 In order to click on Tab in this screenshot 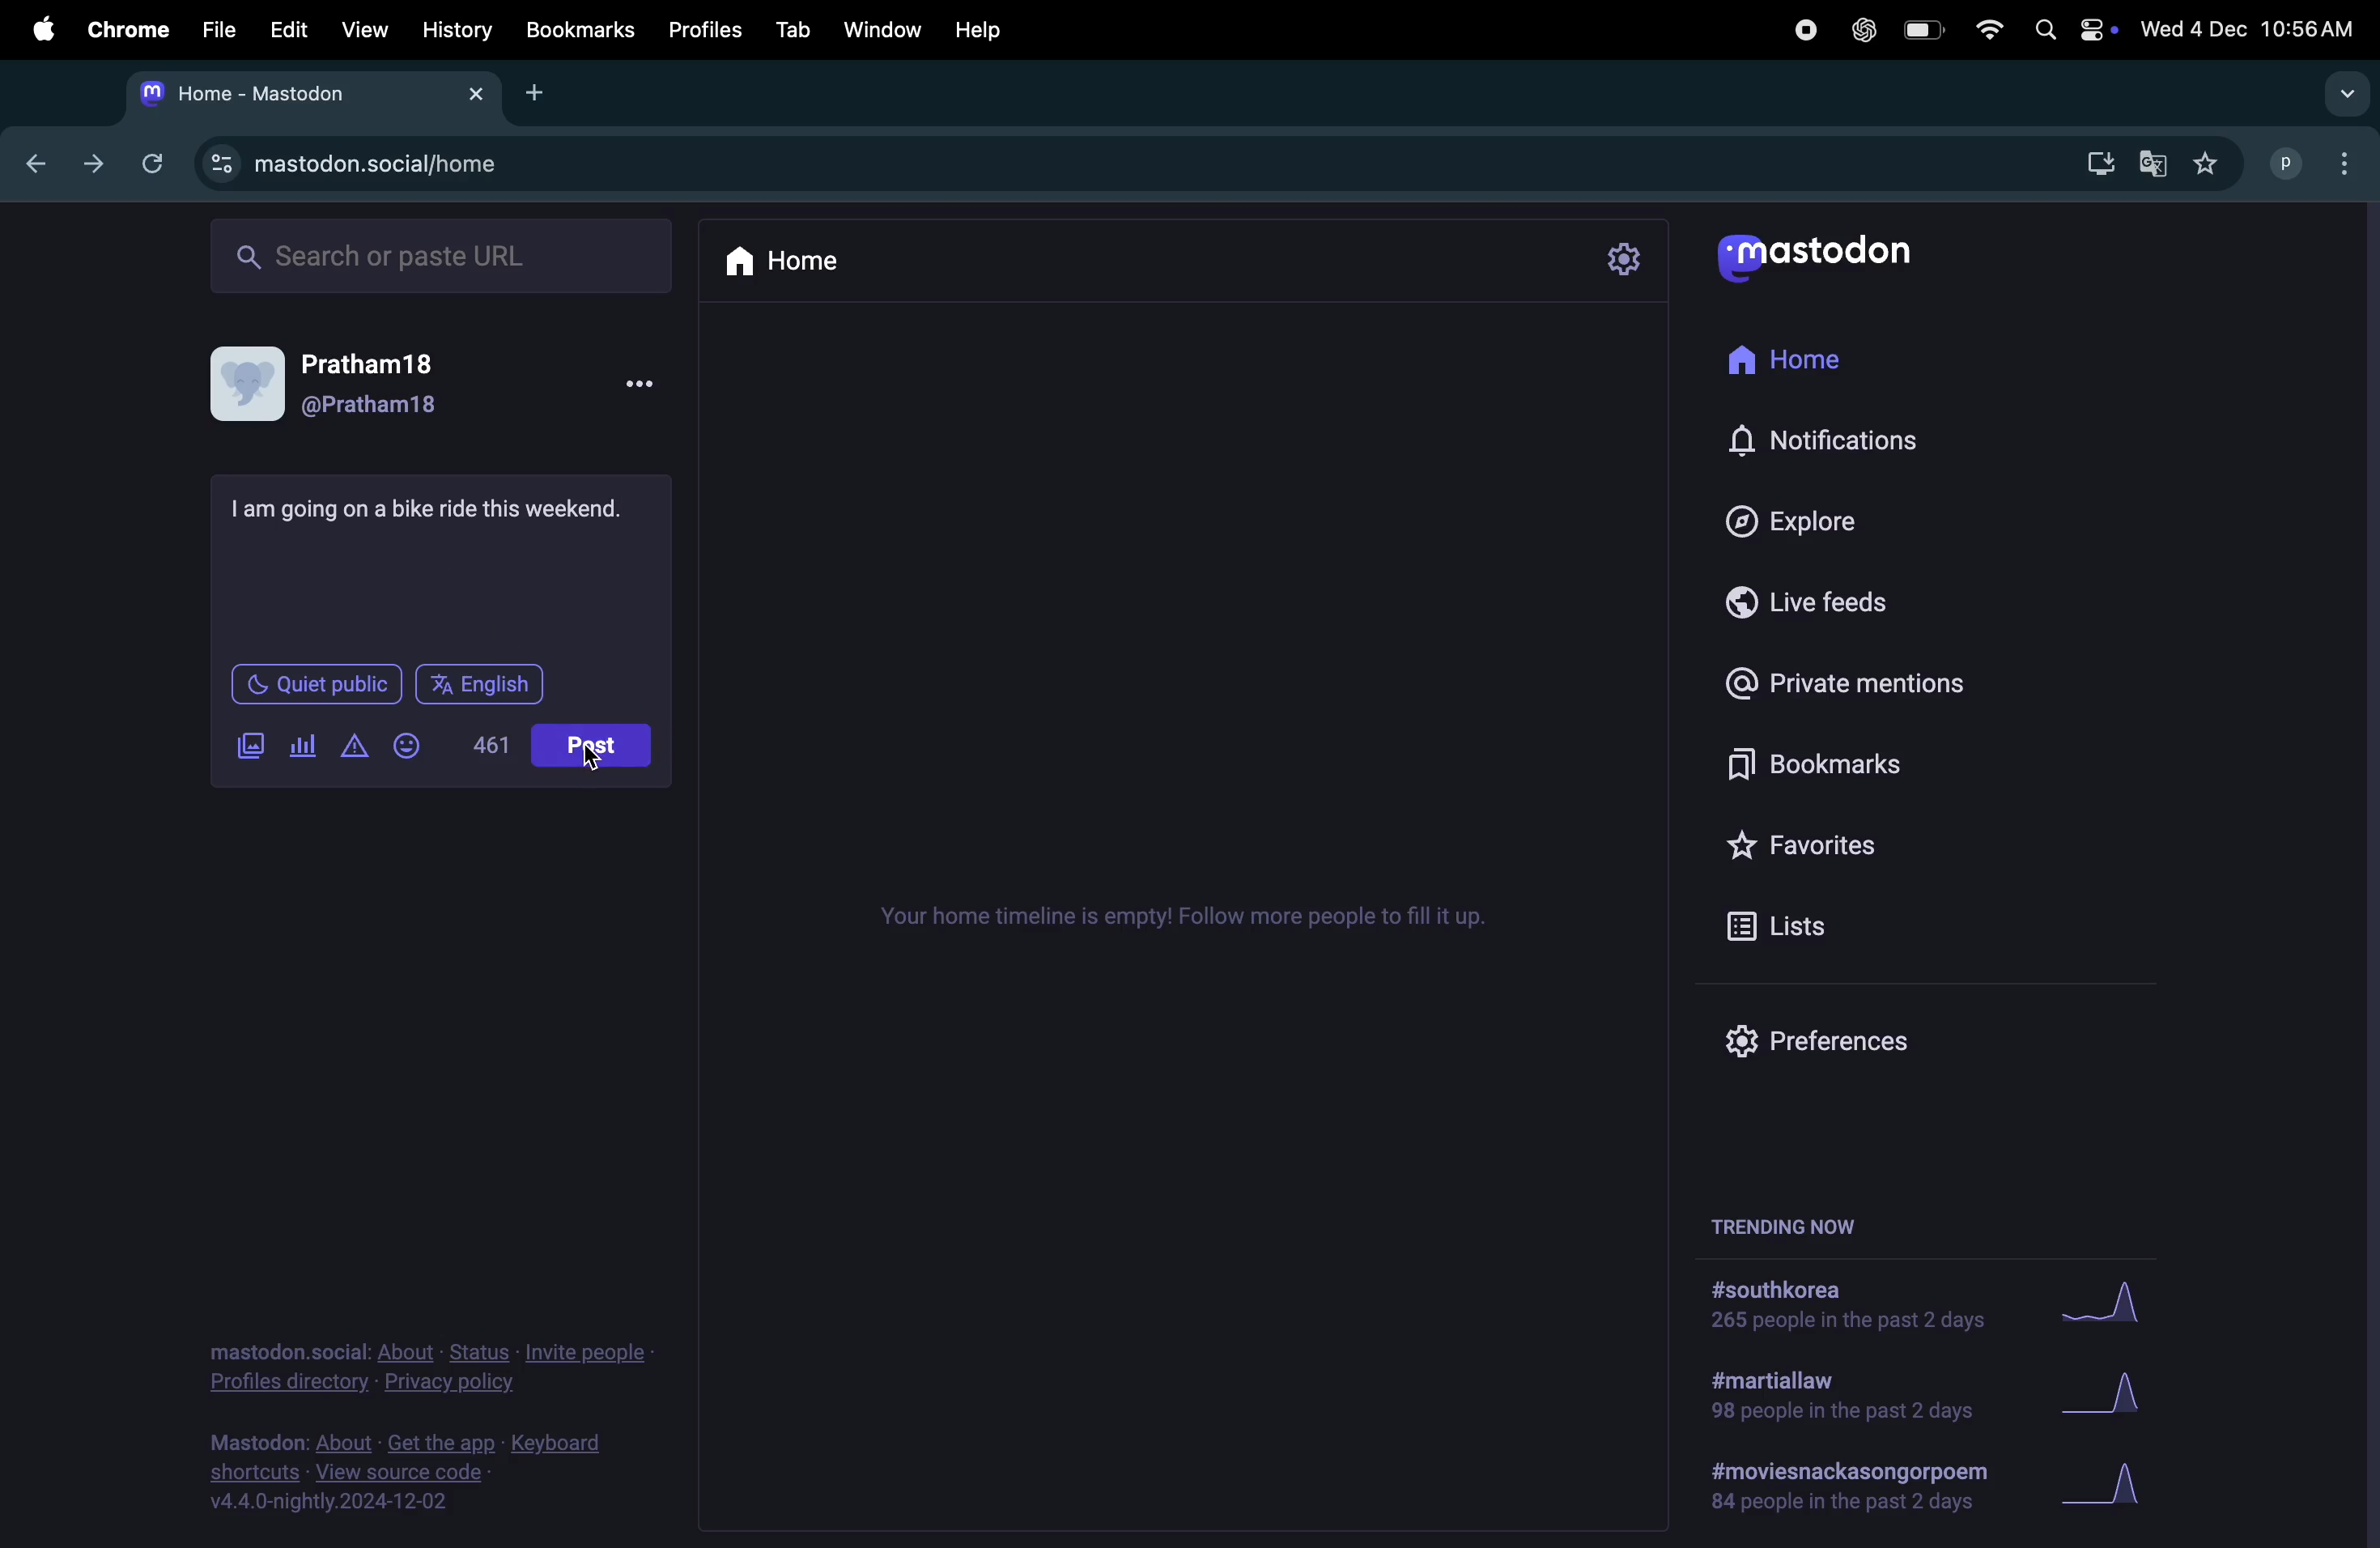, I will do `click(793, 29)`.